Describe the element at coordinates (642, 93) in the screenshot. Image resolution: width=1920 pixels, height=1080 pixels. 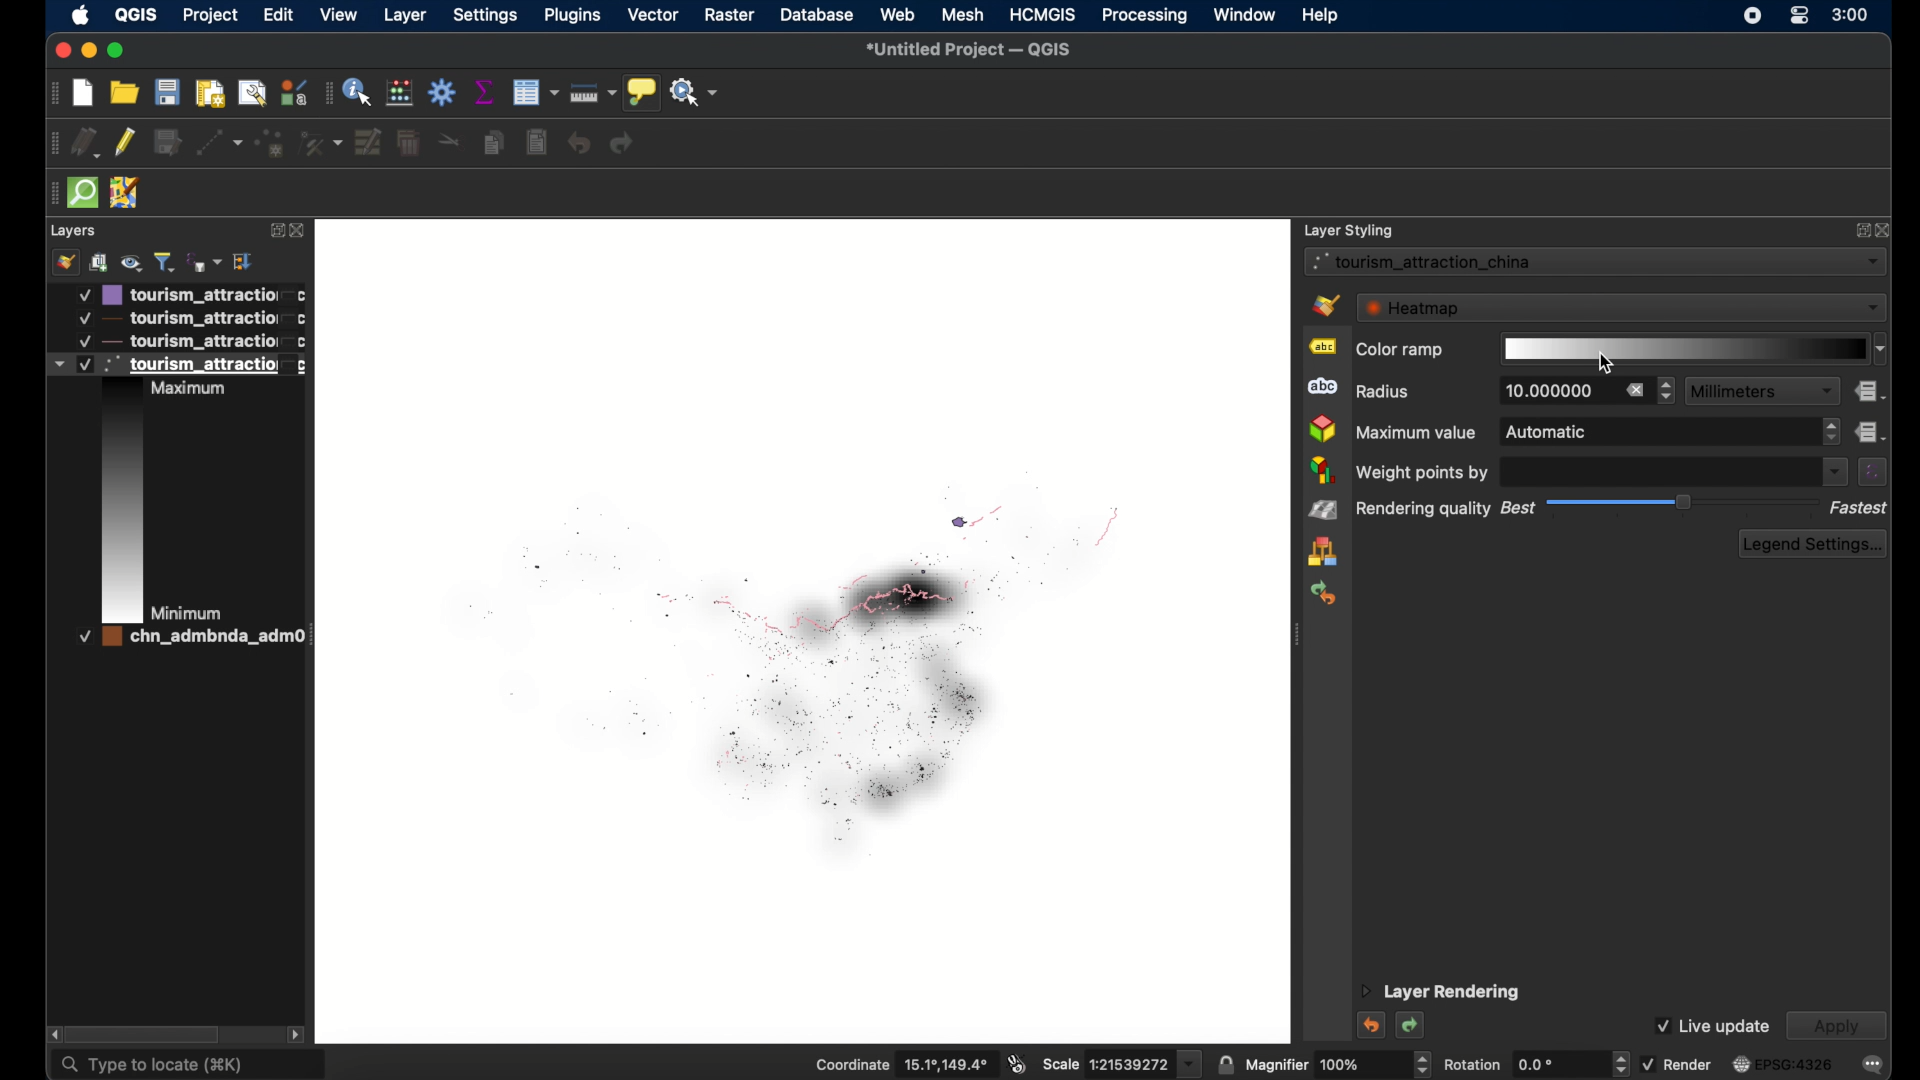
I see `show map tips` at that location.